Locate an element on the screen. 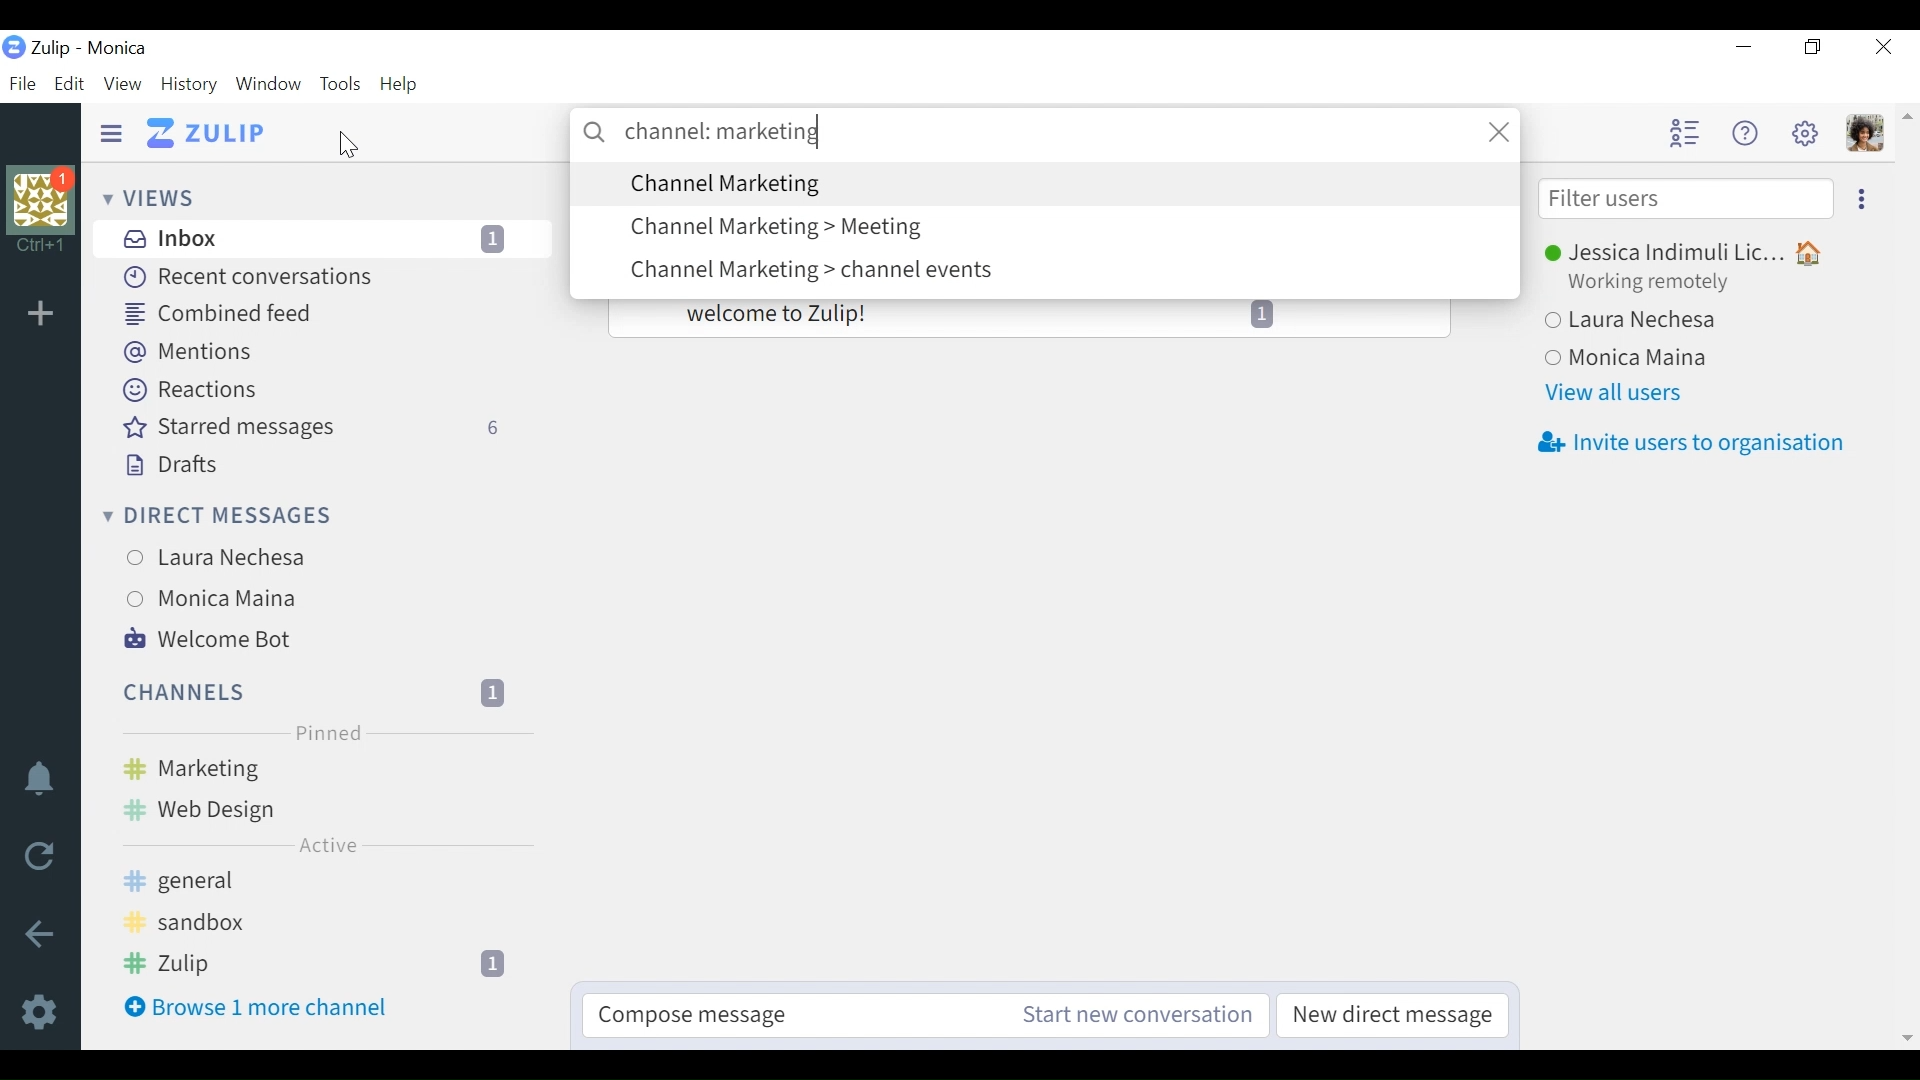  more is located at coordinates (1867, 200).